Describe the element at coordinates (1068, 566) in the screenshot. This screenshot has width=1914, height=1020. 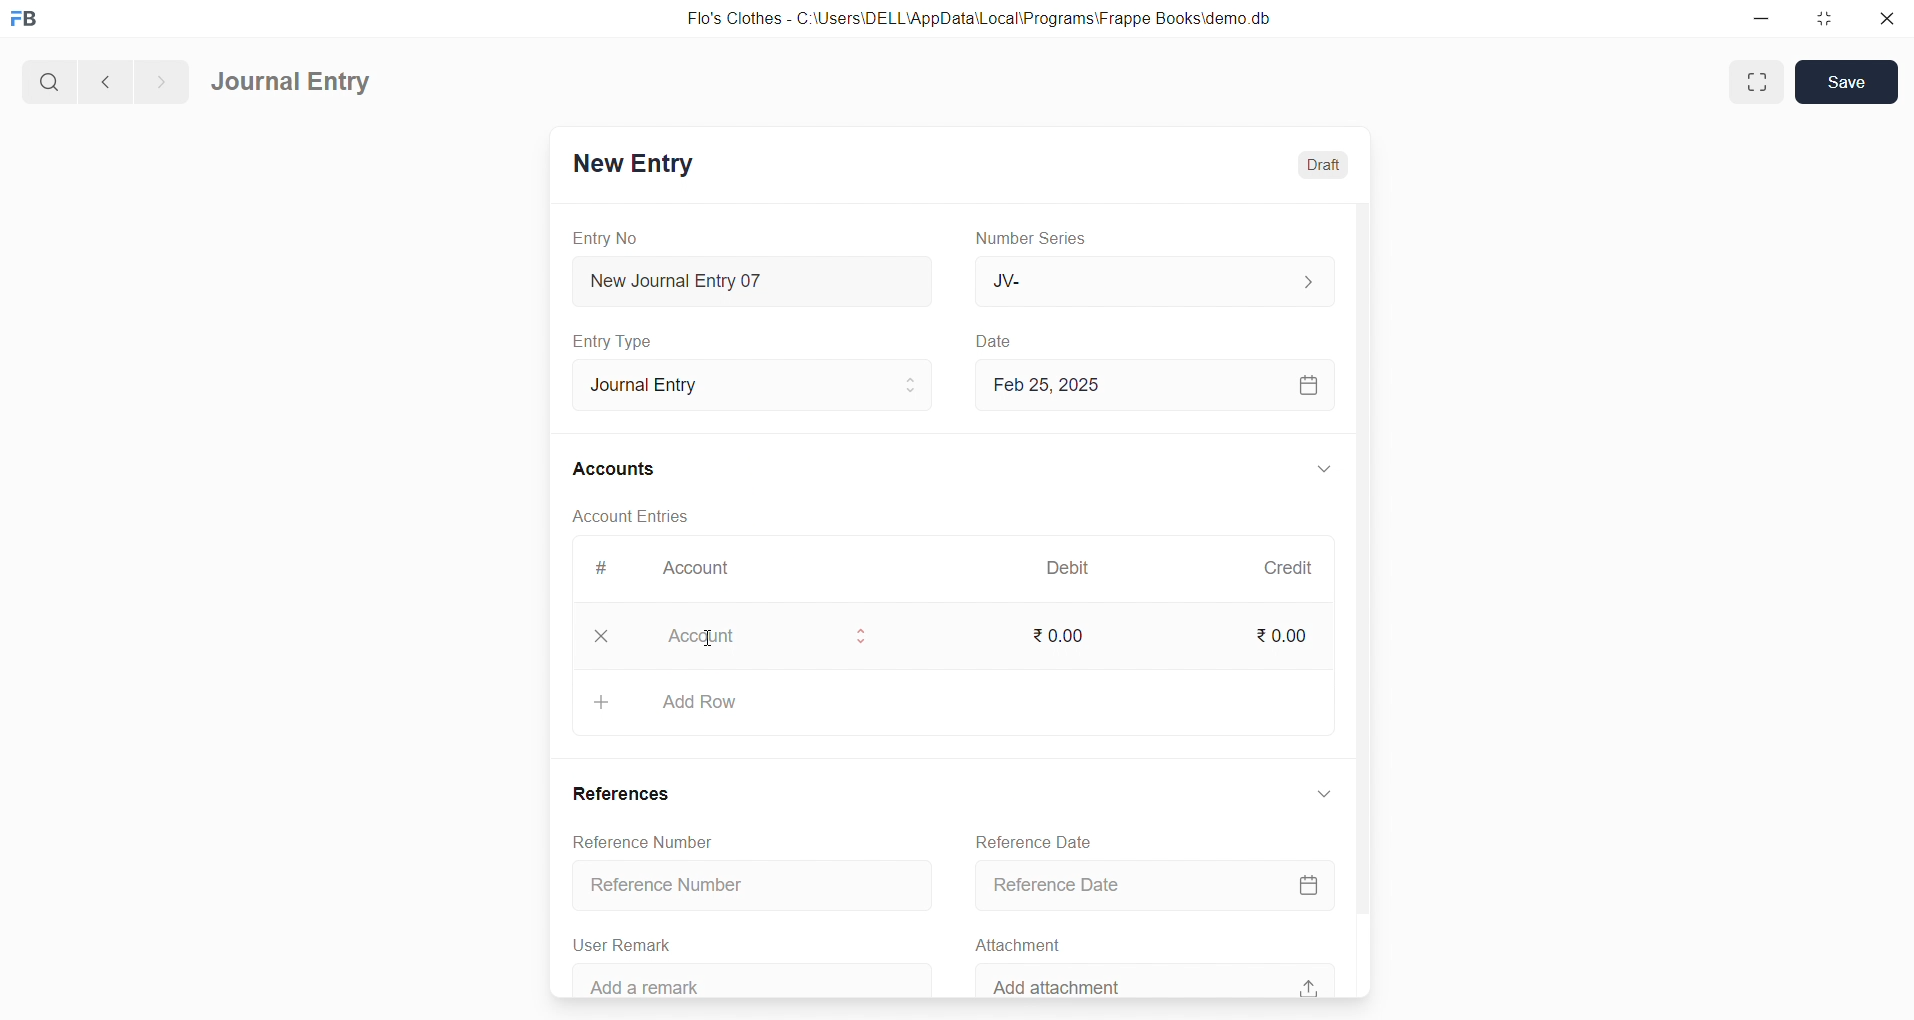
I see `Debit` at that location.